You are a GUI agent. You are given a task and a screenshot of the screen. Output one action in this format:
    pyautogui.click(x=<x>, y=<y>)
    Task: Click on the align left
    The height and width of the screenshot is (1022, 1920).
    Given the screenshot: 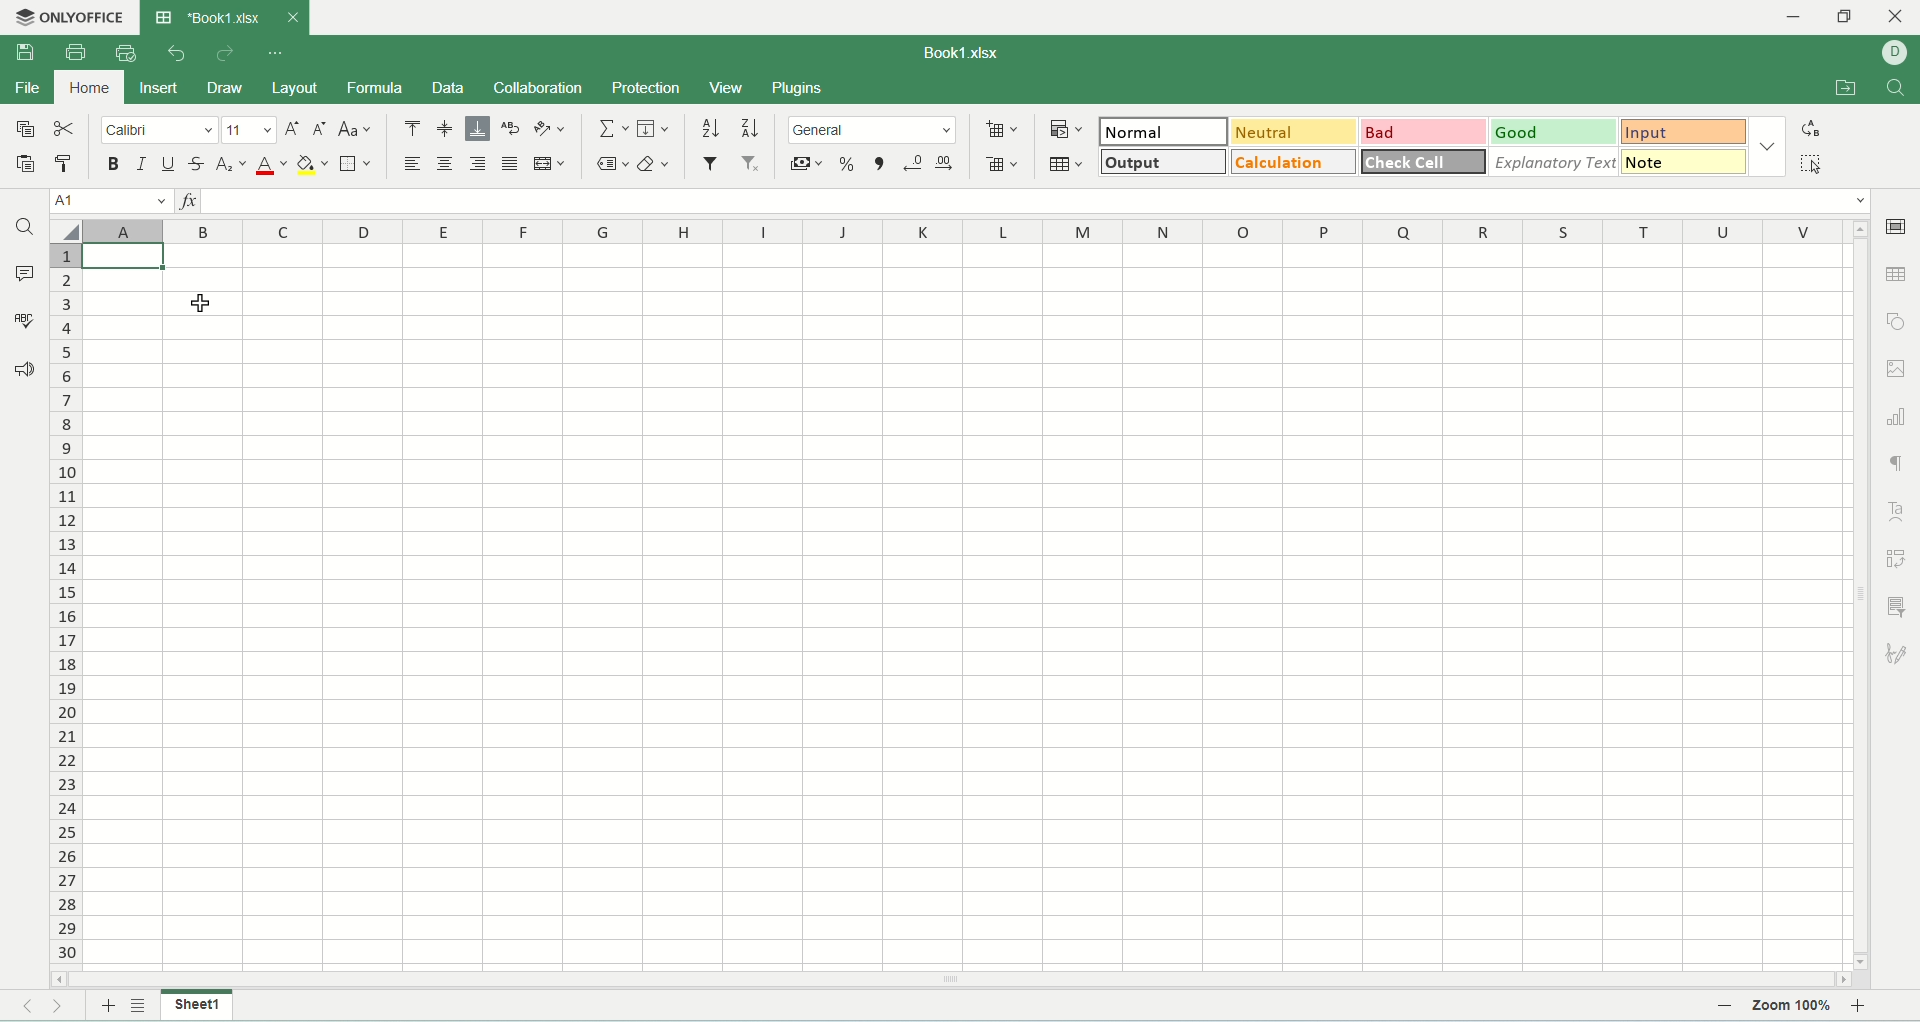 What is the action you would take?
    pyautogui.click(x=411, y=165)
    